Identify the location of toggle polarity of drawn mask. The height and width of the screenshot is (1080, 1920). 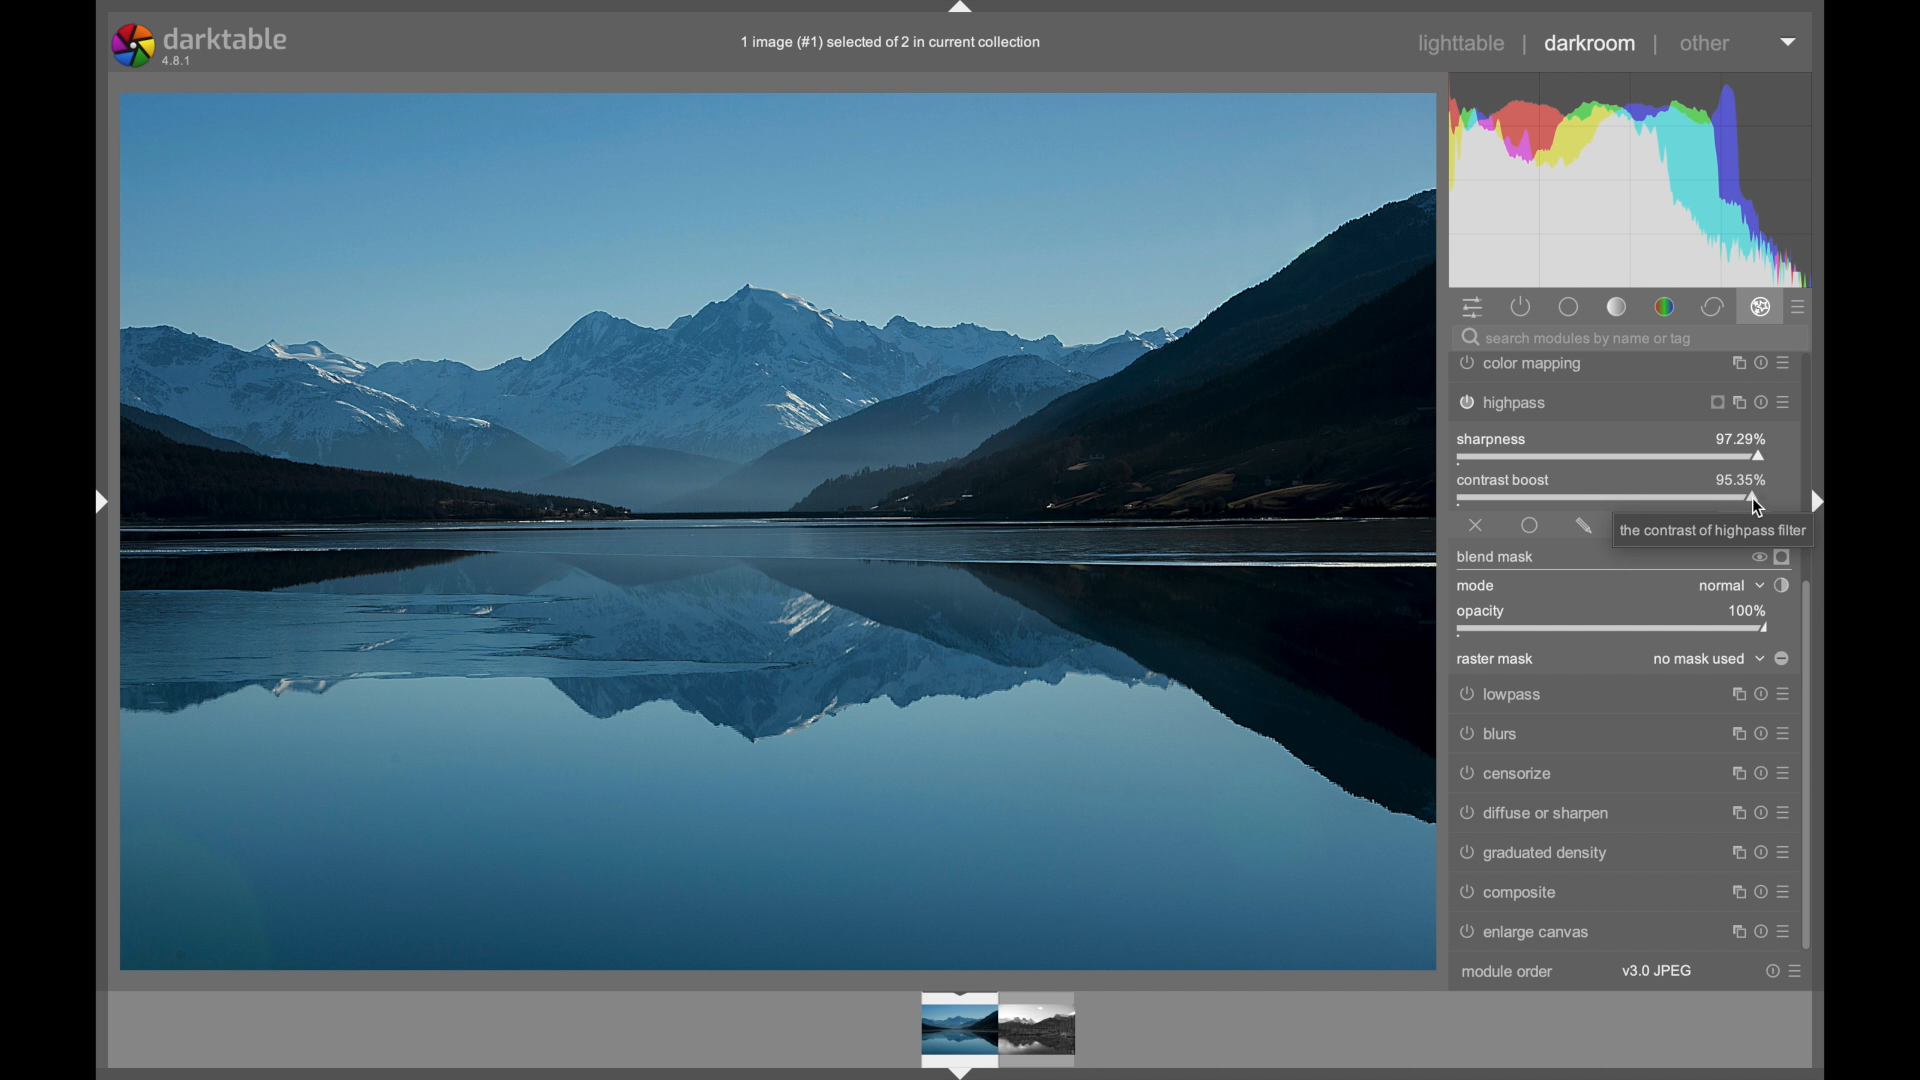
(1782, 658).